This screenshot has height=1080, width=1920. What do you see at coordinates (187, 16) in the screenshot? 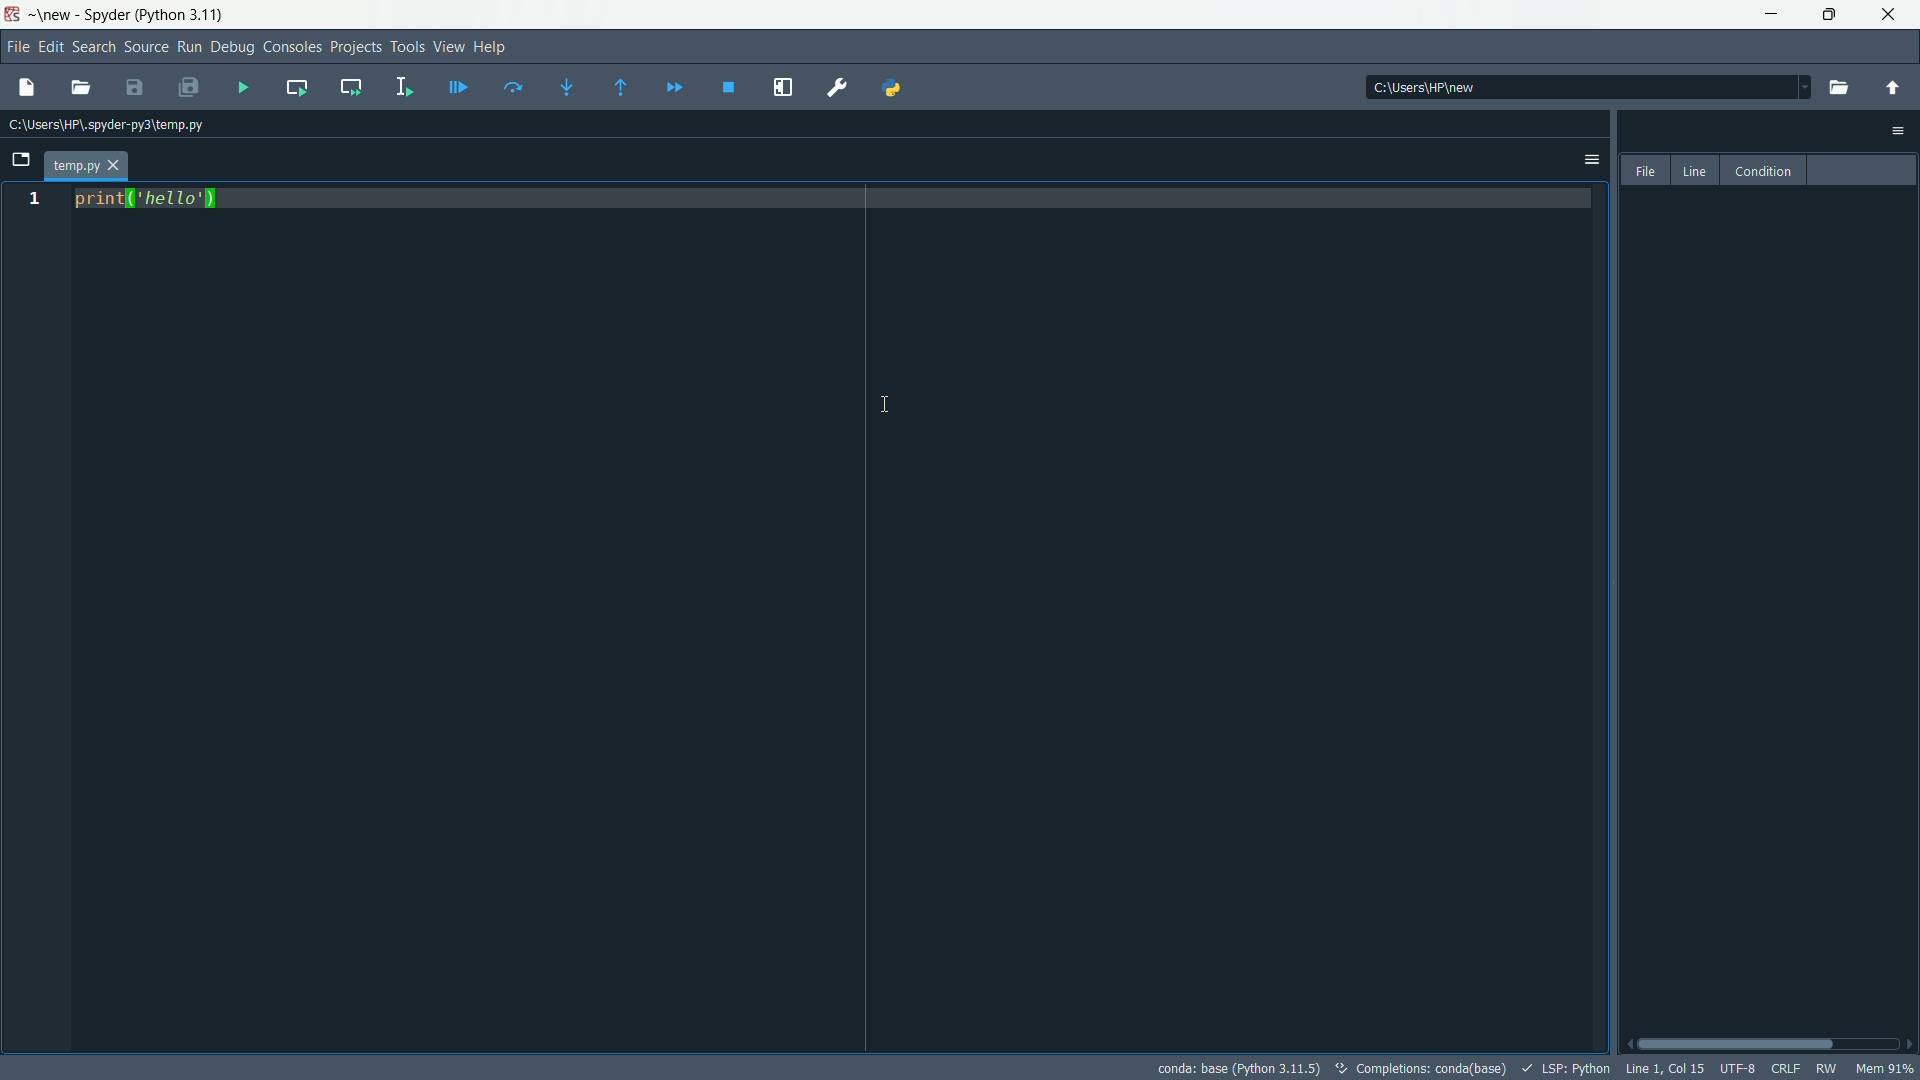
I see `python 3.22` at bounding box center [187, 16].